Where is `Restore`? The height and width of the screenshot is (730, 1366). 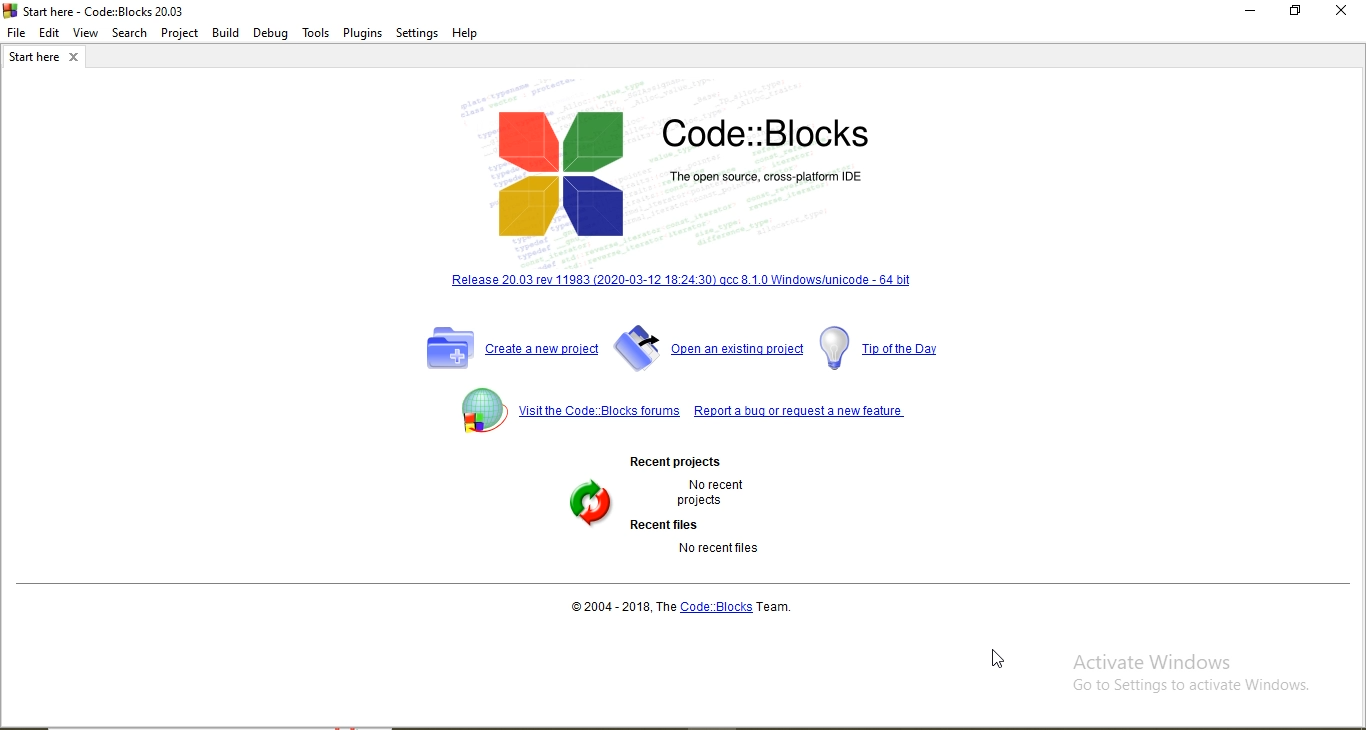 Restore is located at coordinates (1293, 13).